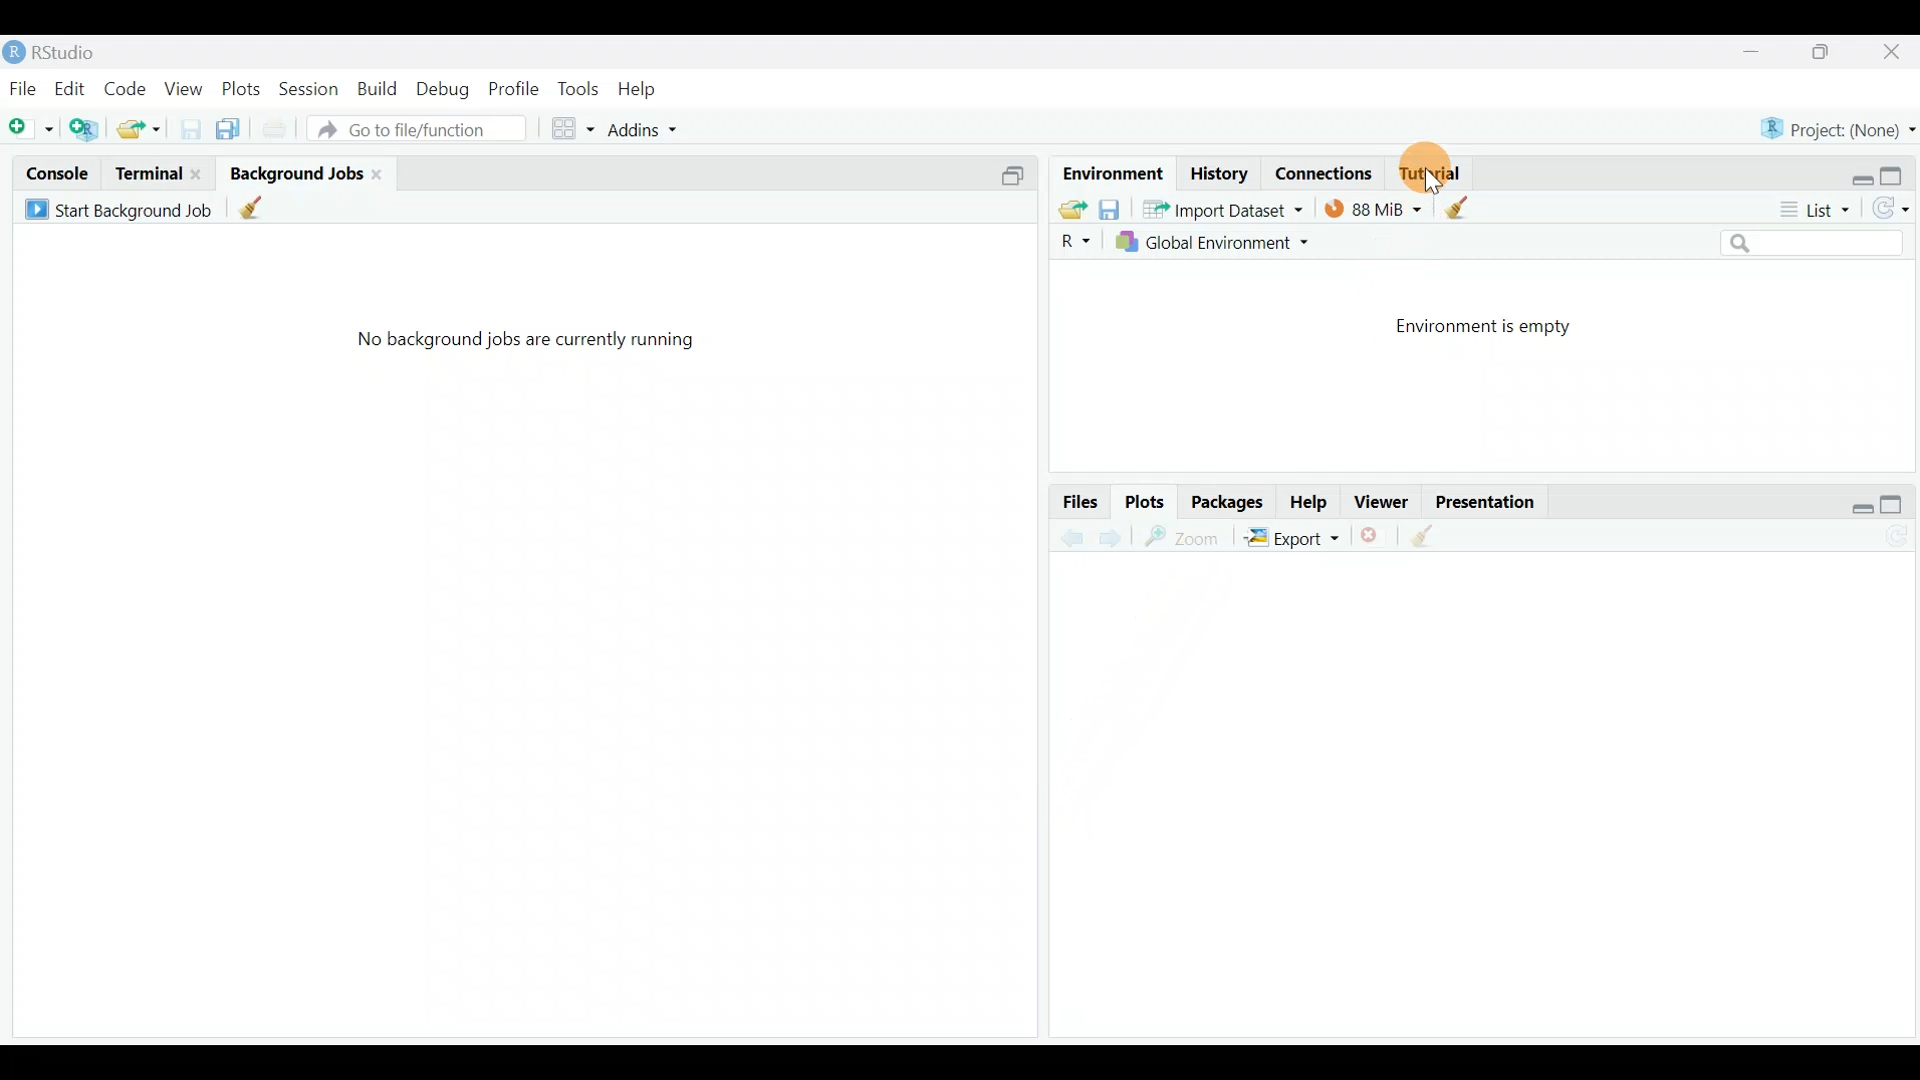  What do you see at coordinates (1445, 173) in the screenshot?
I see `Cursor` at bounding box center [1445, 173].